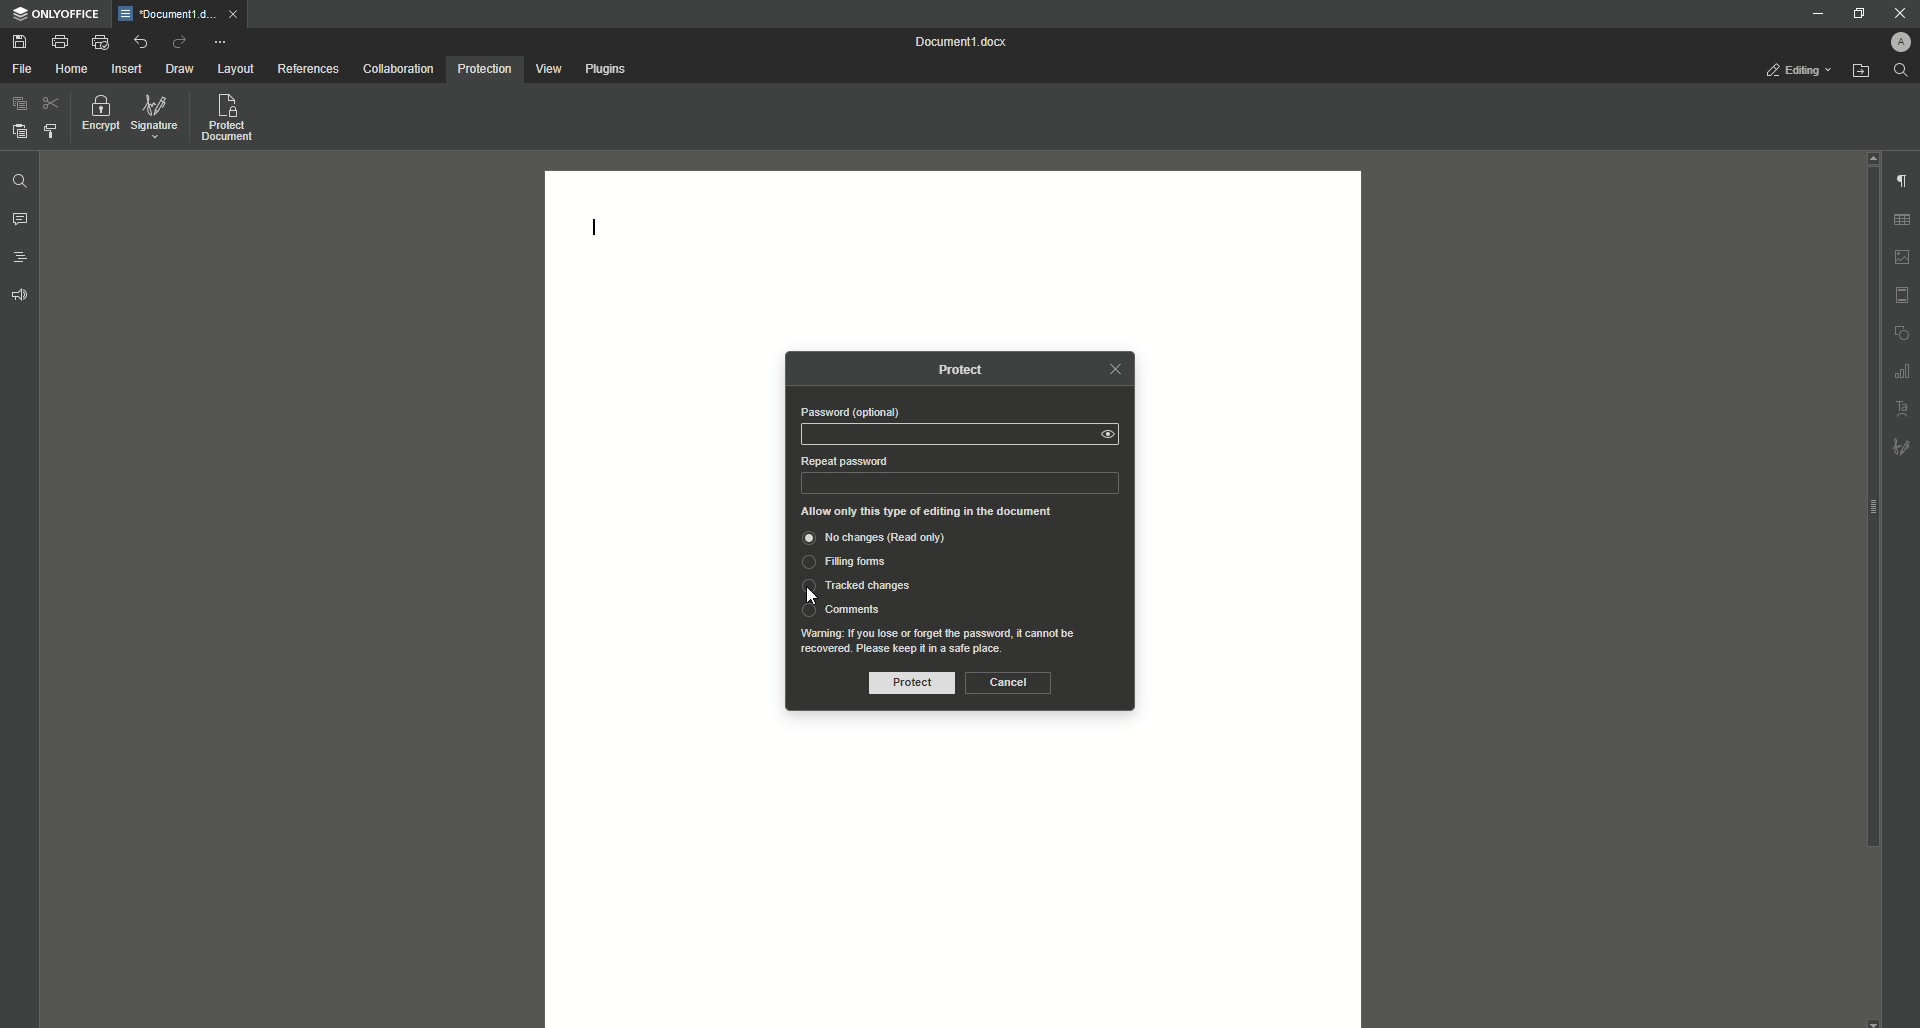  What do you see at coordinates (812, 595) in the screenshot?
I see `Cursor` at bounding box center [812, 595].